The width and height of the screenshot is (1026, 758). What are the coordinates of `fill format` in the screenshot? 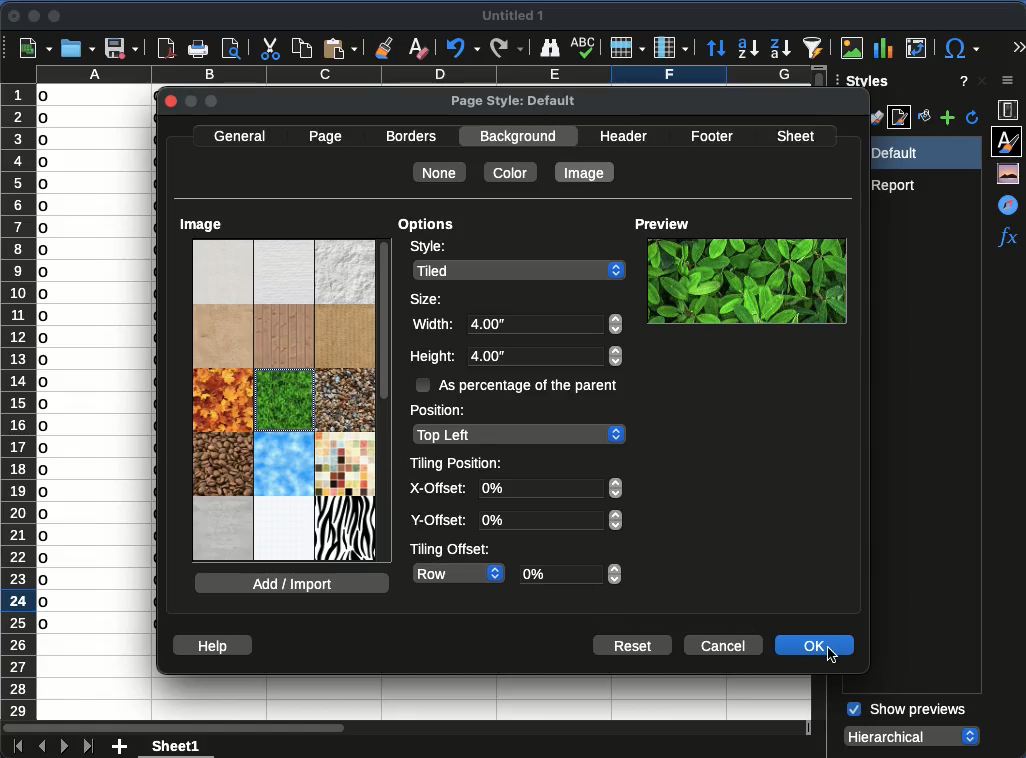 It's located at (923, 118).